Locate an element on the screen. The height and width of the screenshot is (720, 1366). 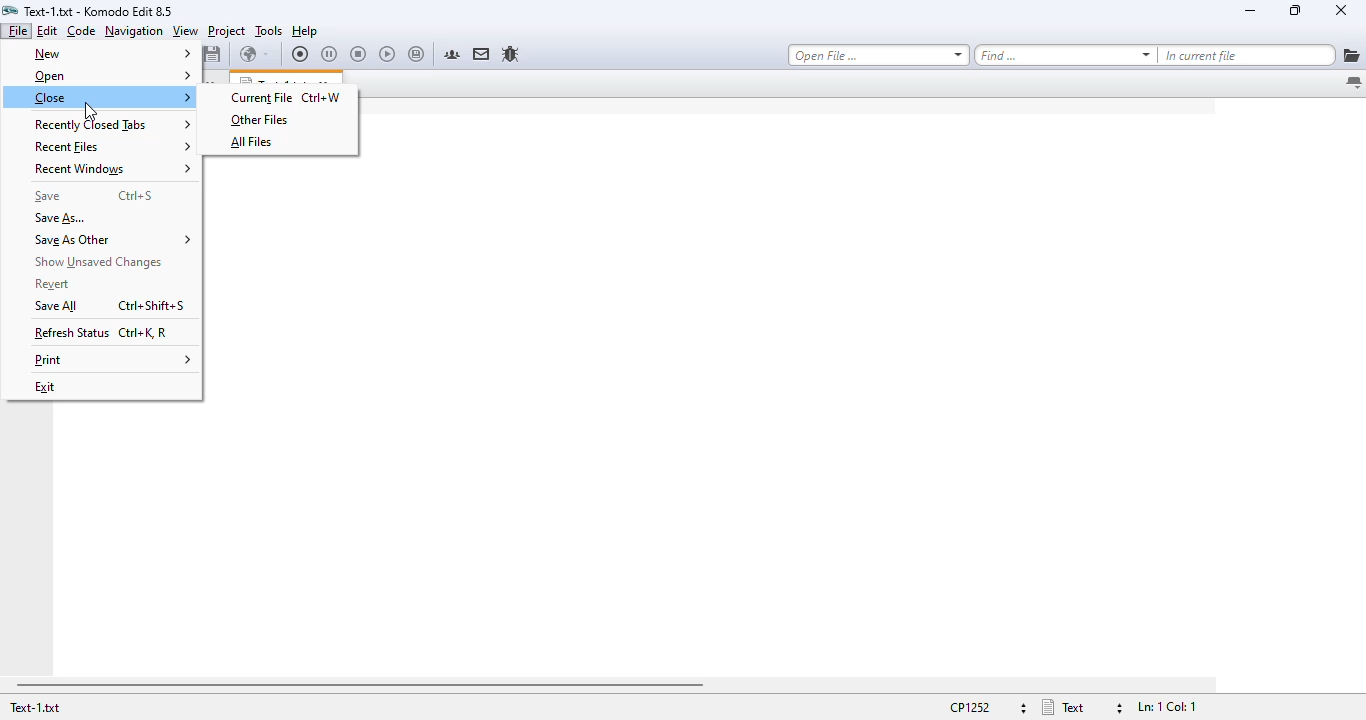
list all tabs is located at coordinates (1353, 84).